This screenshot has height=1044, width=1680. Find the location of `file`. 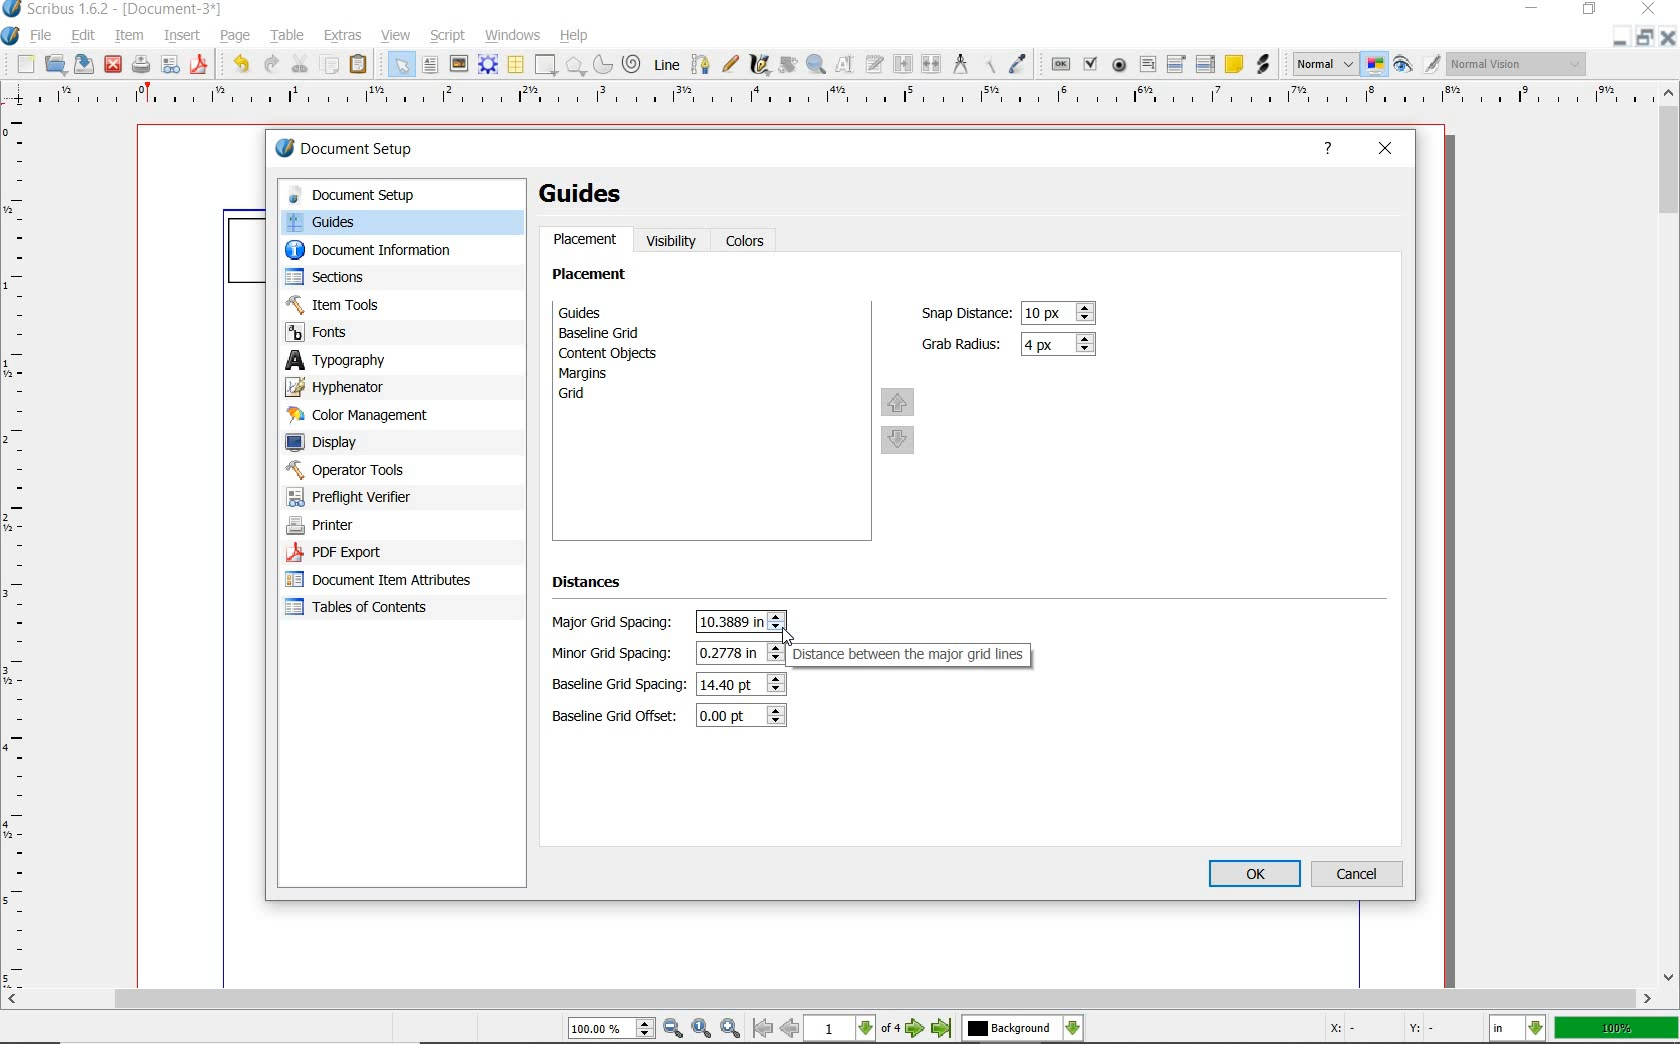

file is located at coordinates (45, 36).